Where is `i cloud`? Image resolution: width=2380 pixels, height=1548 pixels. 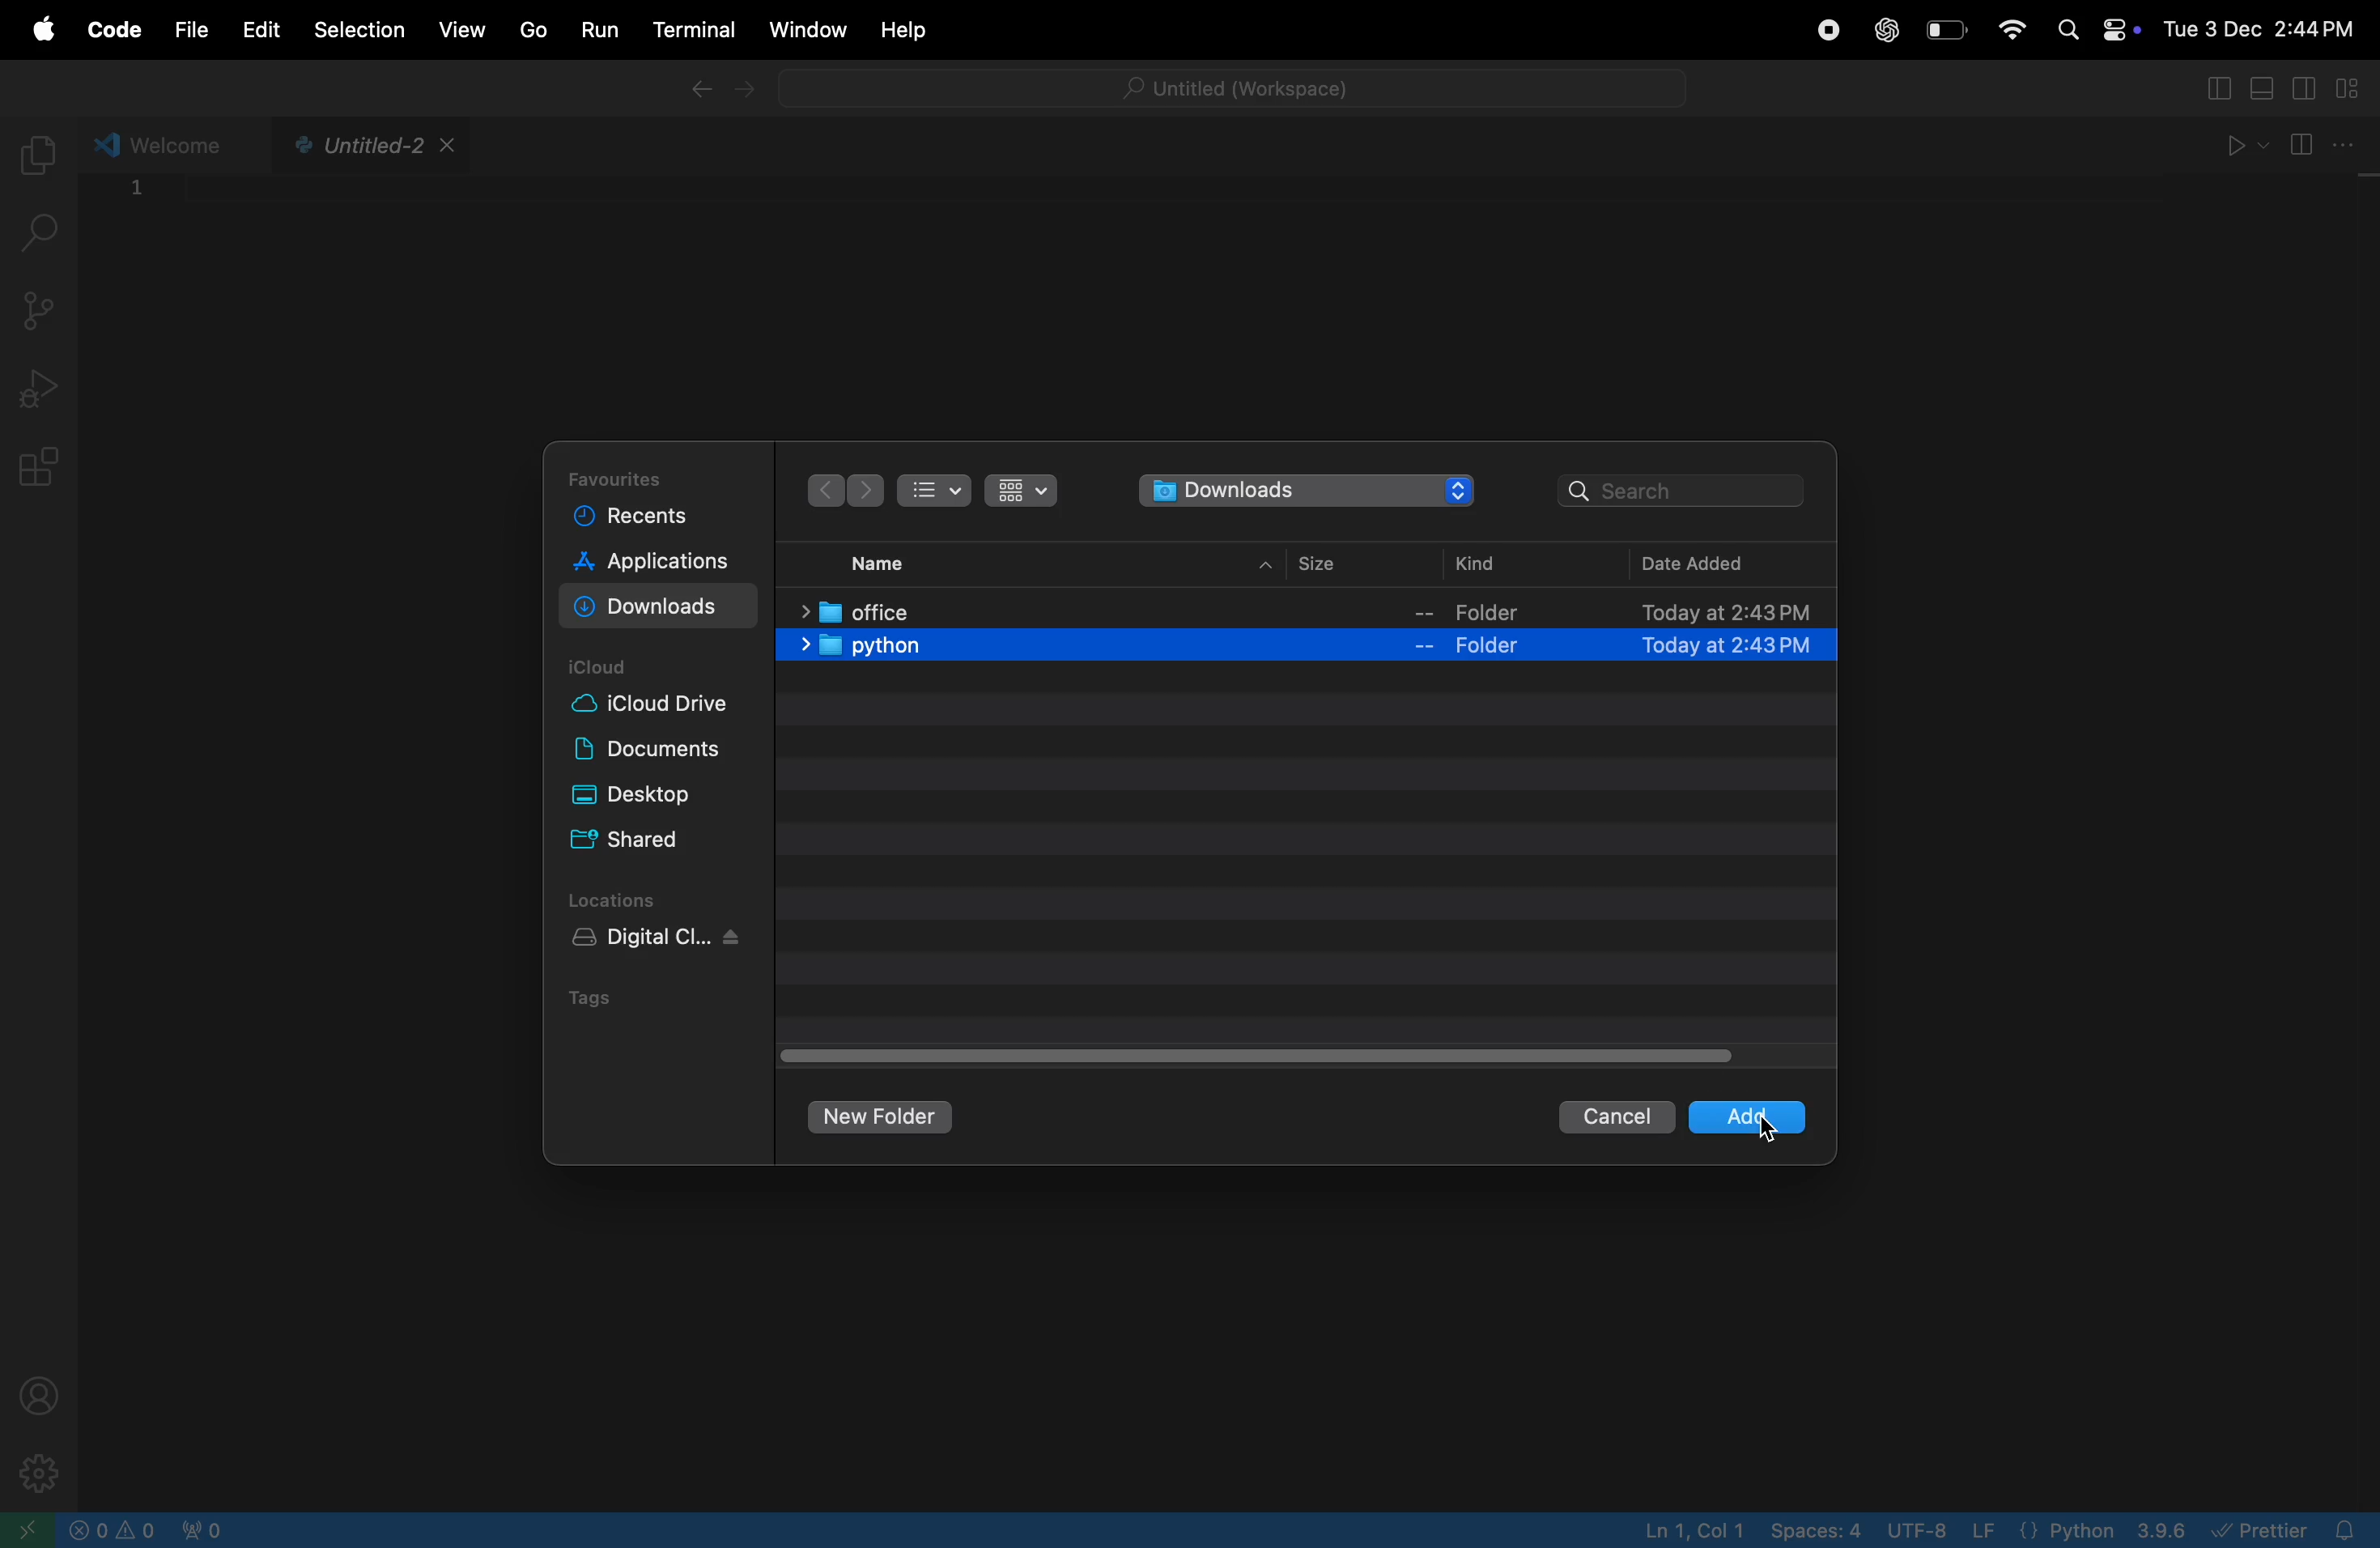 i cloud is located at coordinates (612, 666).